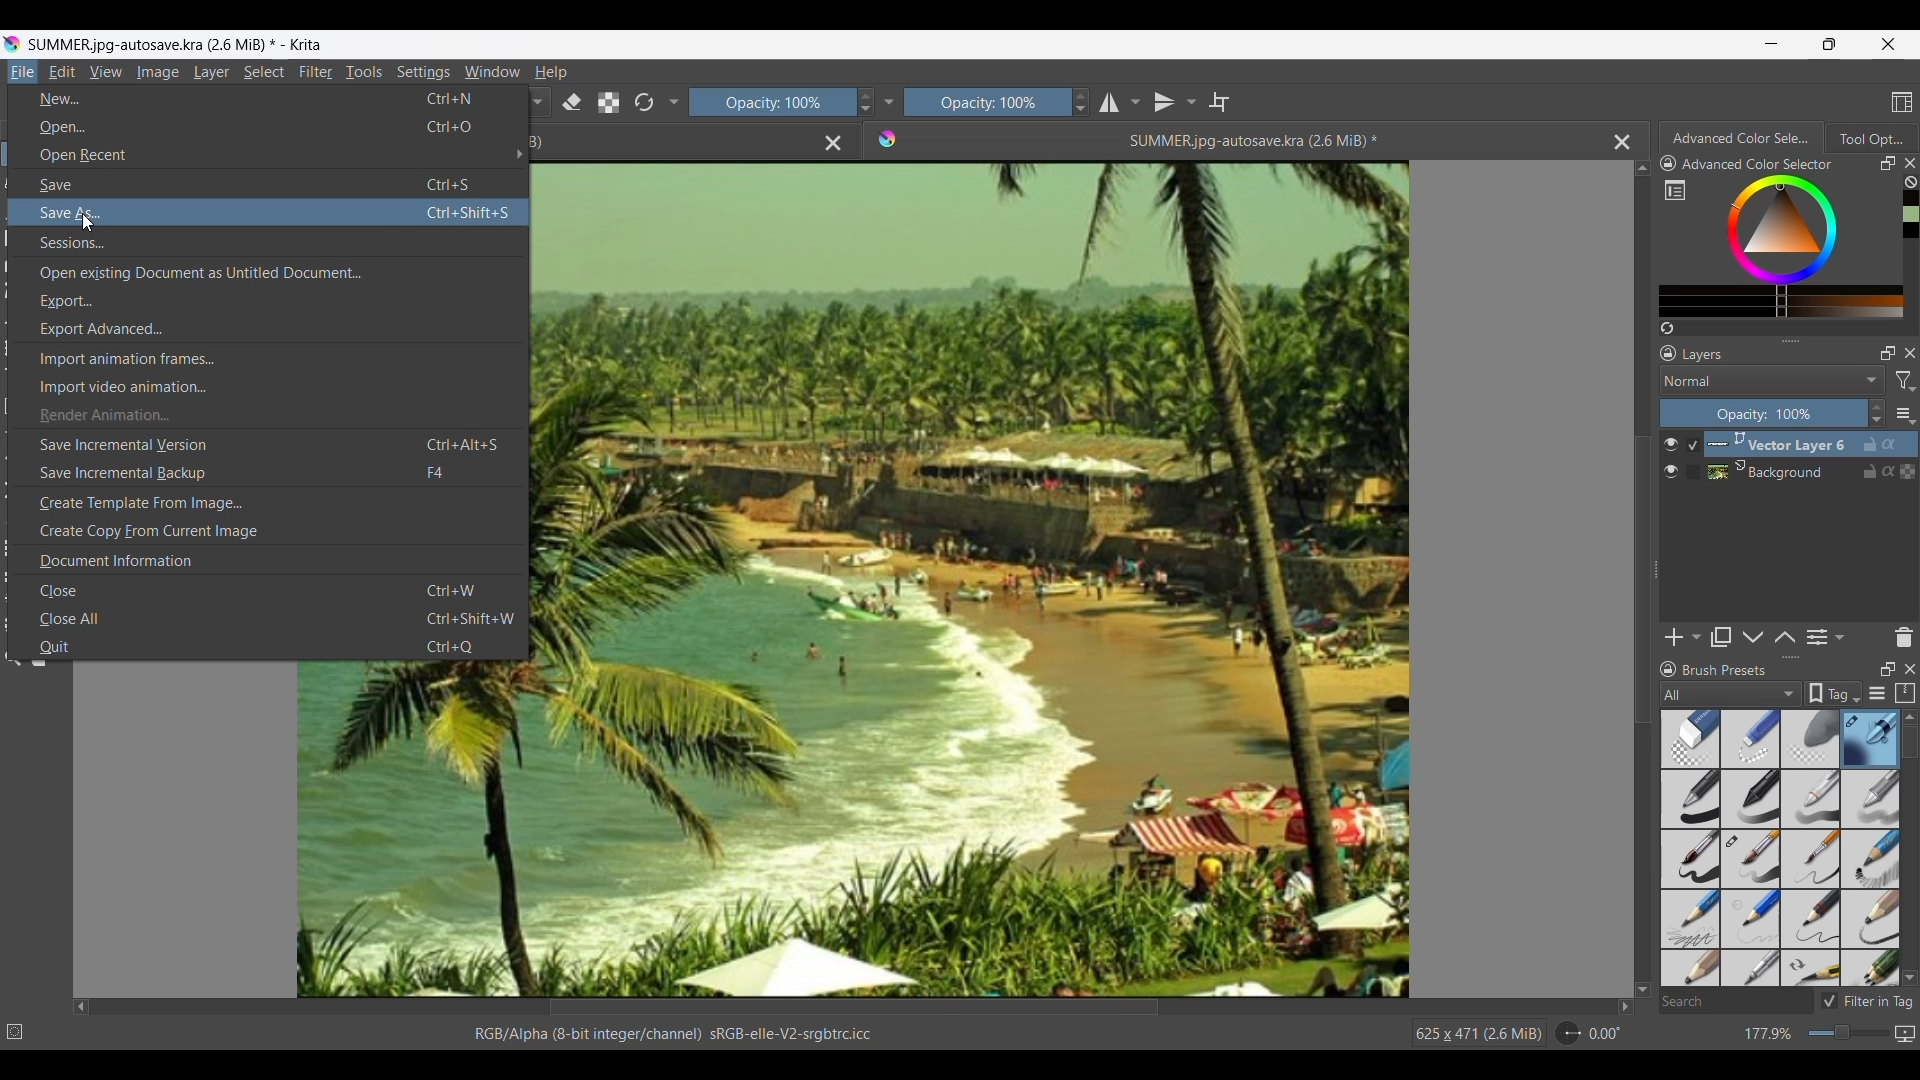 The image size is (1920, 1080). Describe the element at coordinates (1910, 353) in the screenshot. I see `Close Layers` at that location.